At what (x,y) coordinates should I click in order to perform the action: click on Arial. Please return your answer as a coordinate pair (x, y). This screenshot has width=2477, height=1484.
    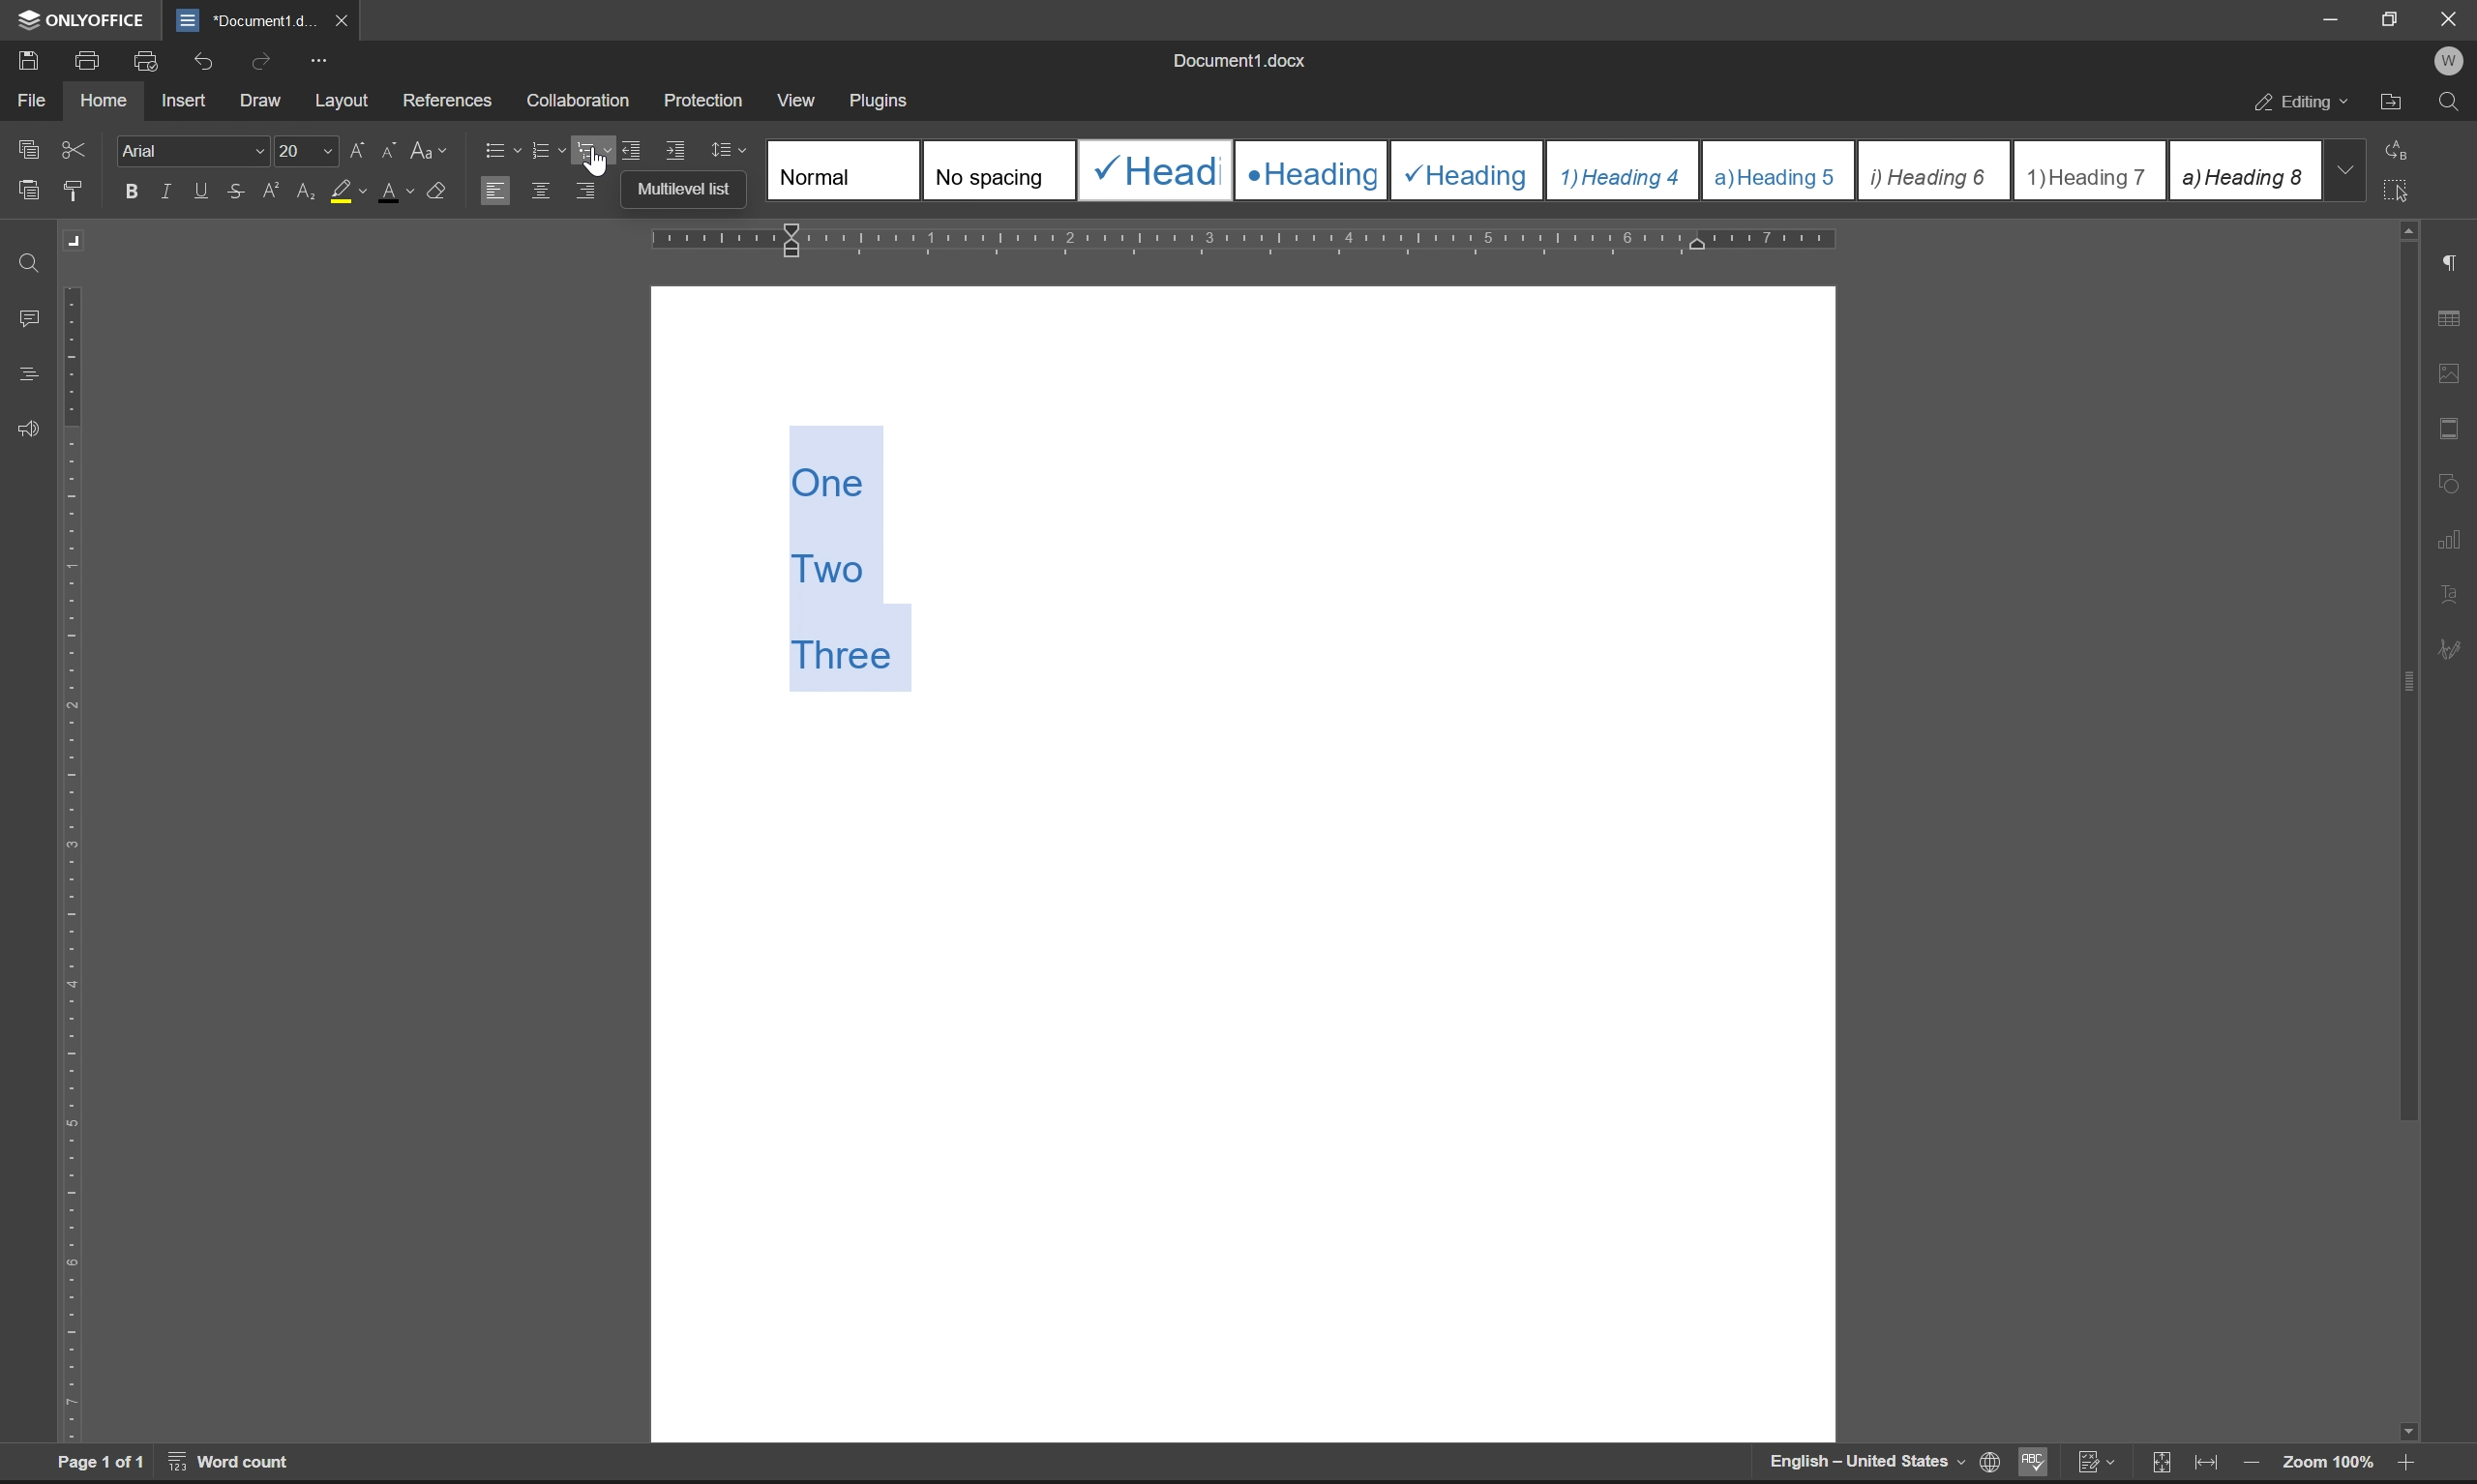
    Looking at the image, I should click on (190, 149).